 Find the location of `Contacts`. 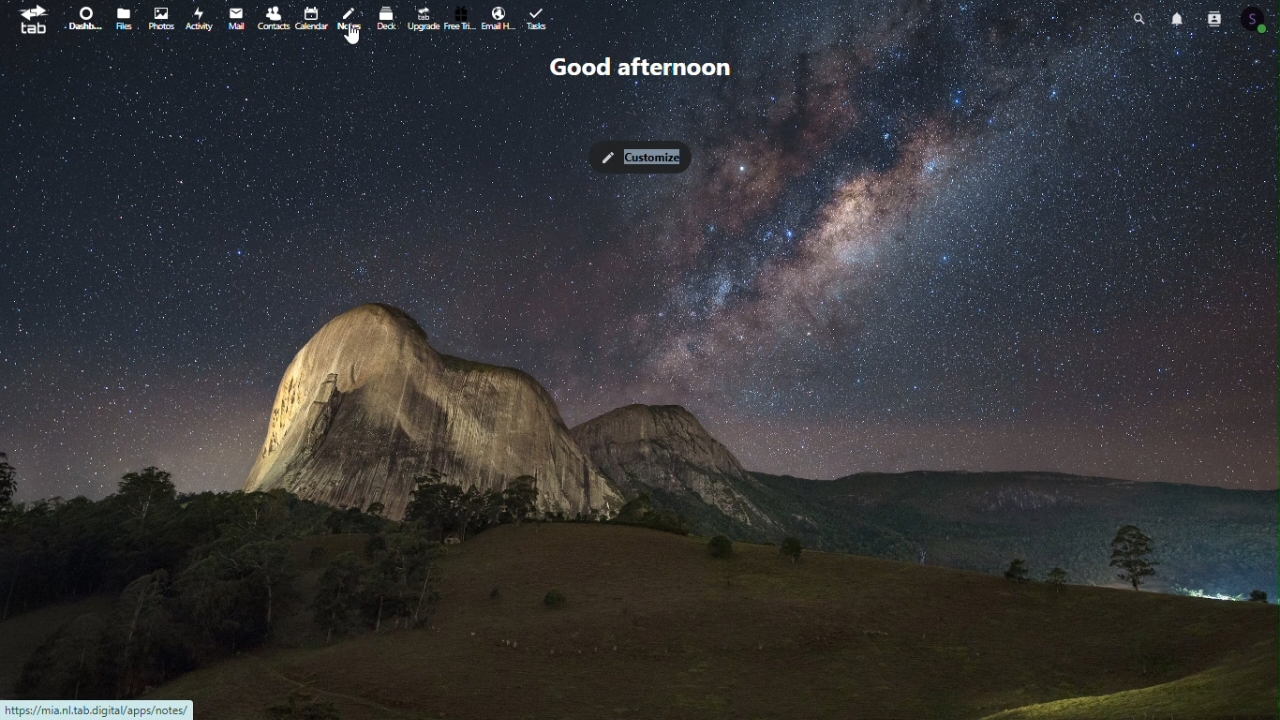

Contacts is located at coordinates (268, 16).